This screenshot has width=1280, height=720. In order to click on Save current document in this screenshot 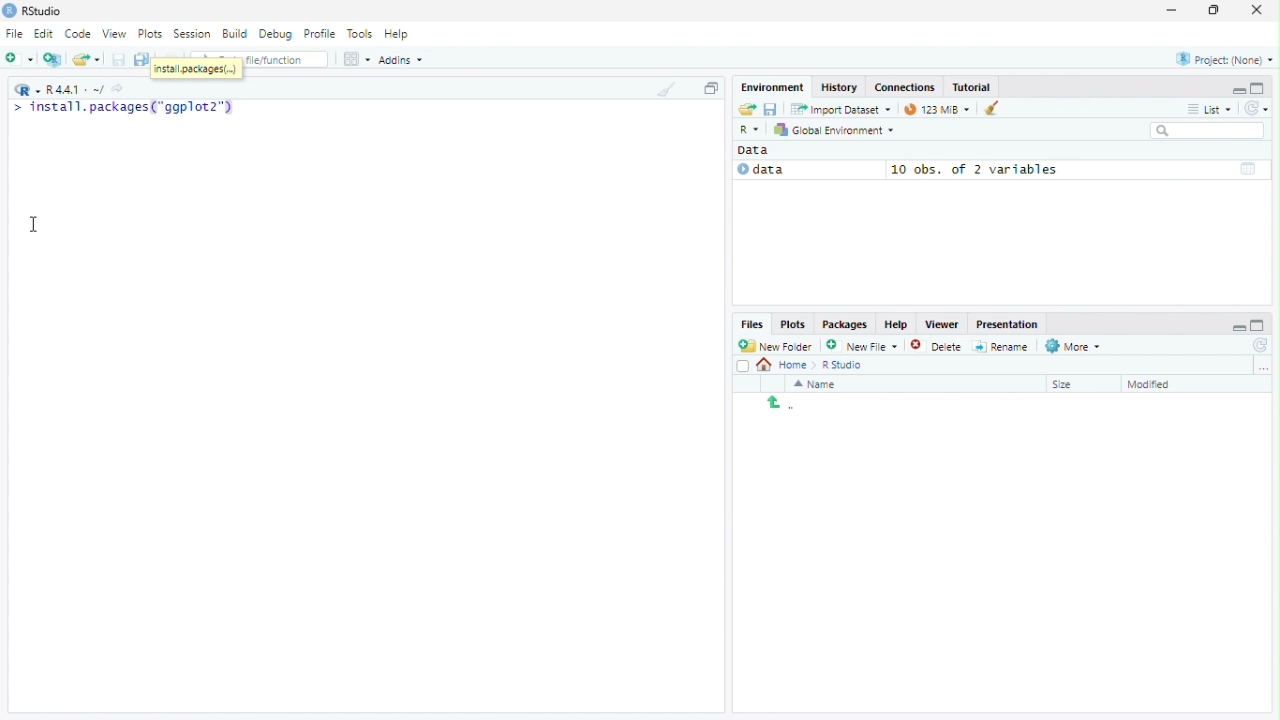, I will do `click(120, 59)`.